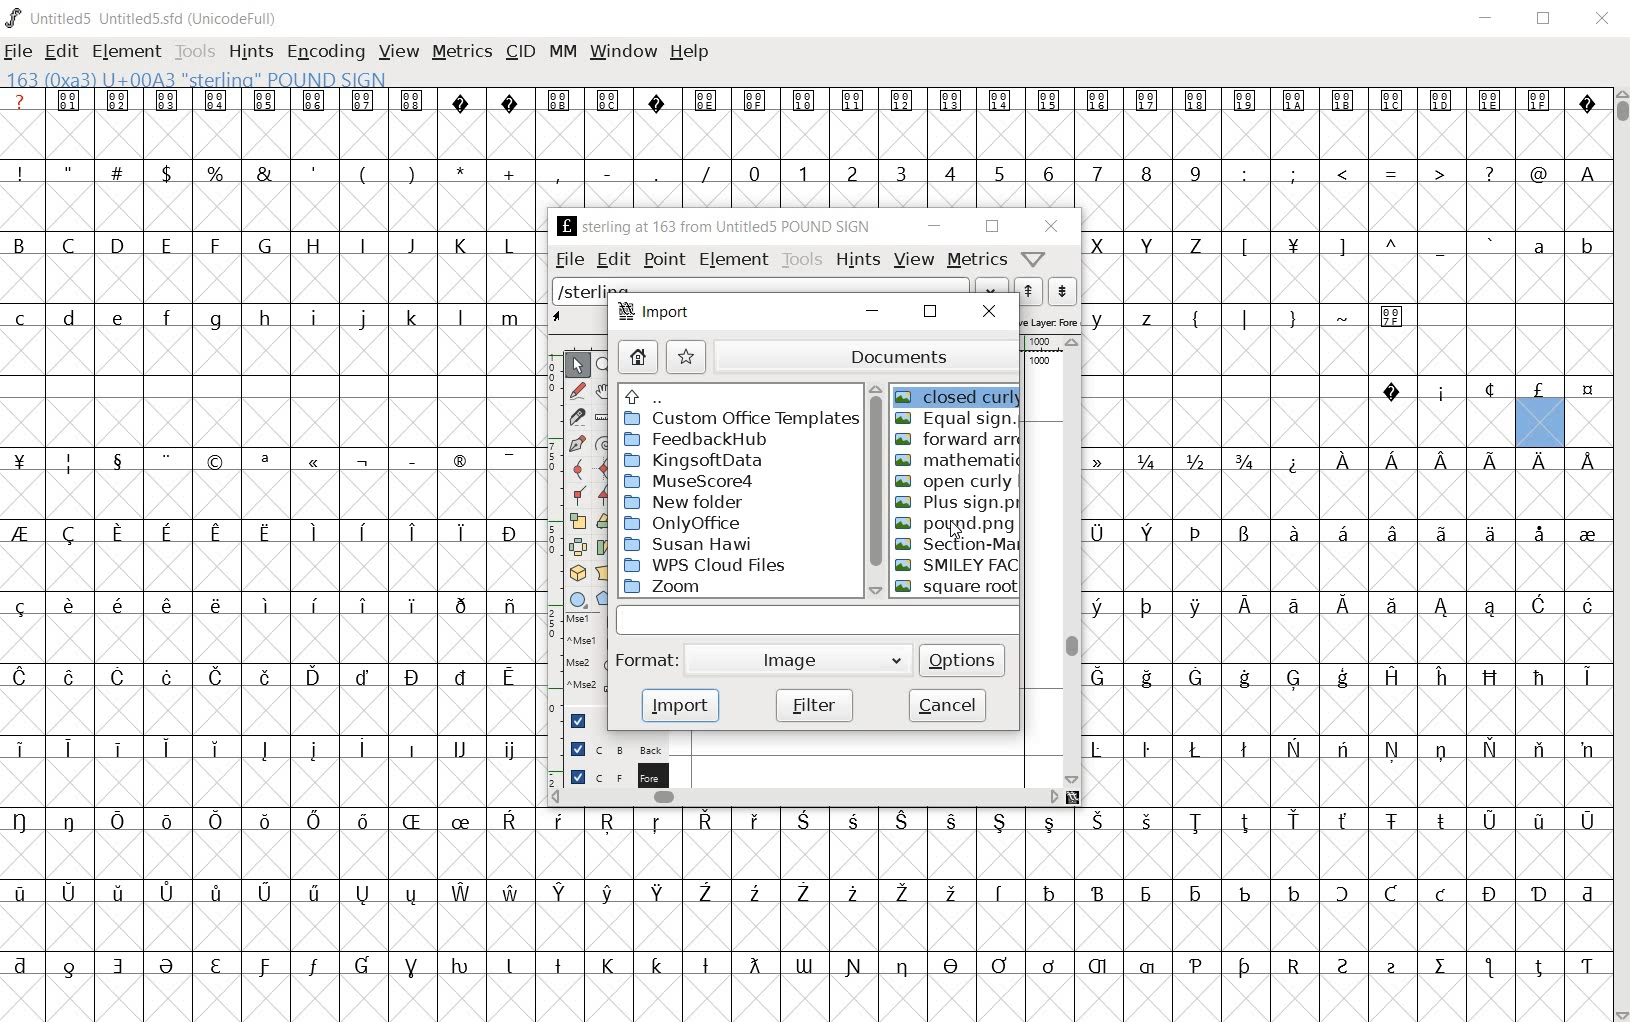 The height and width of the screenshot is (1022, 1630). Describe the element at coordinates (1345, 460) in the screenshot. I see `Symbol` at that location.